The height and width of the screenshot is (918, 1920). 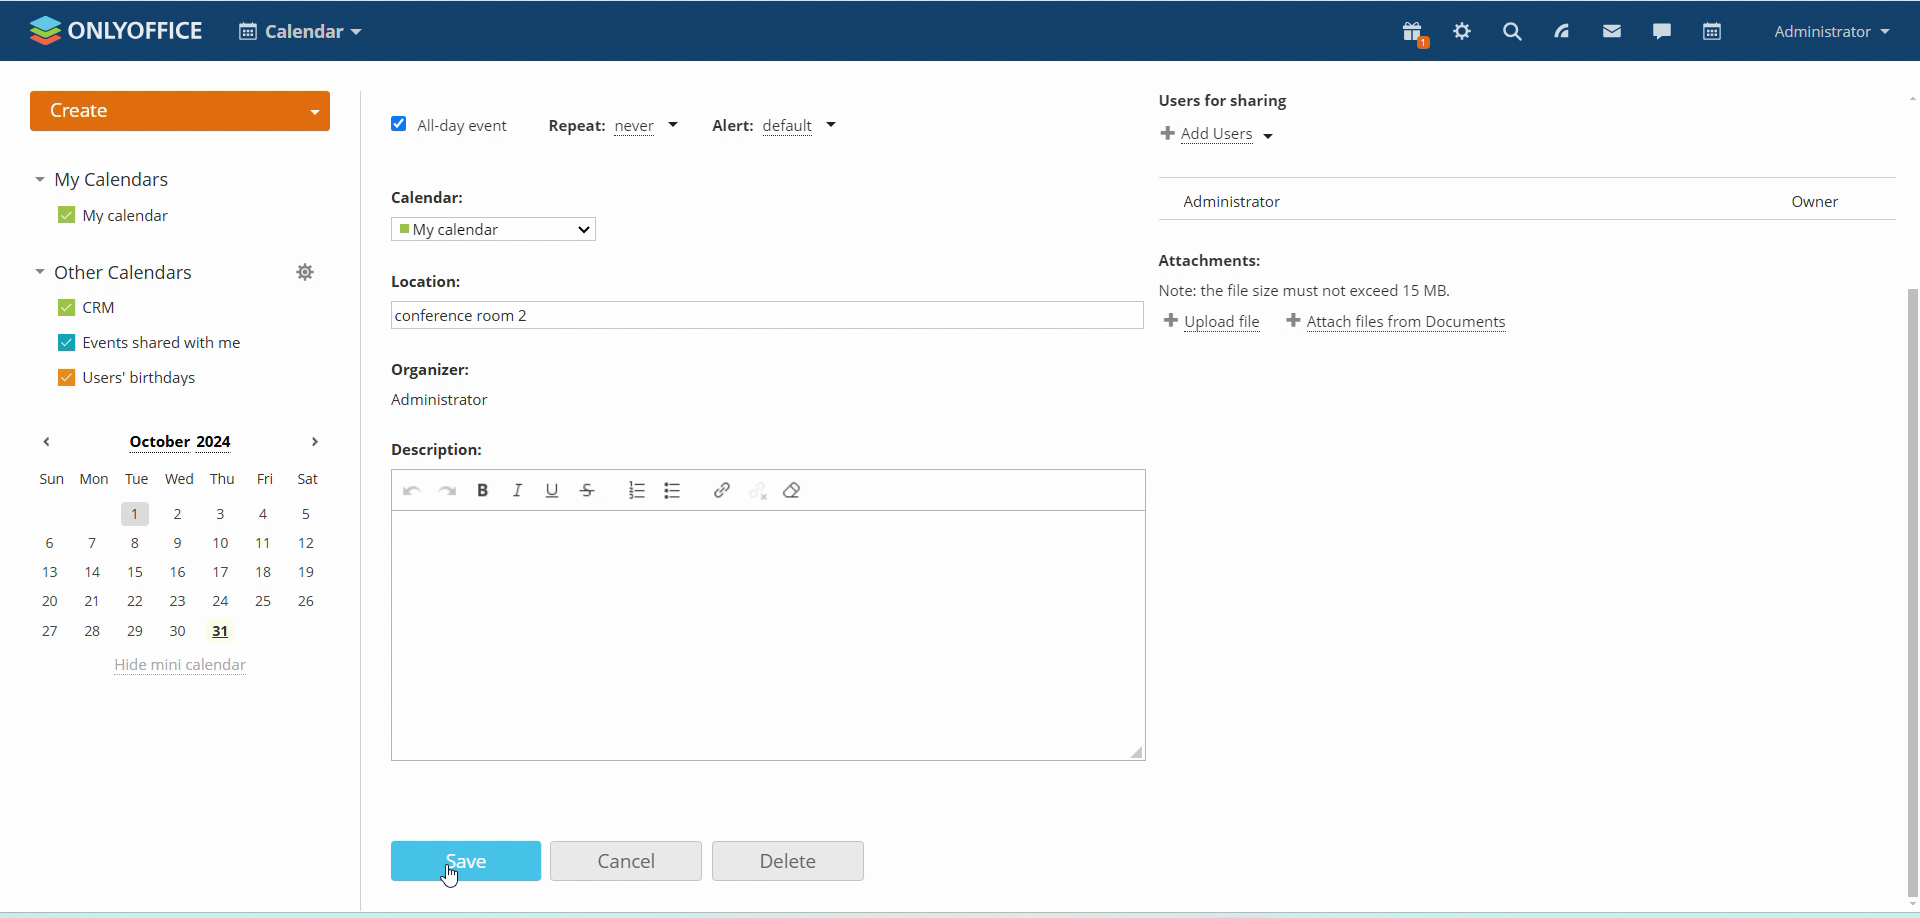 I want to click on previous month, so click(x=47, y=443).